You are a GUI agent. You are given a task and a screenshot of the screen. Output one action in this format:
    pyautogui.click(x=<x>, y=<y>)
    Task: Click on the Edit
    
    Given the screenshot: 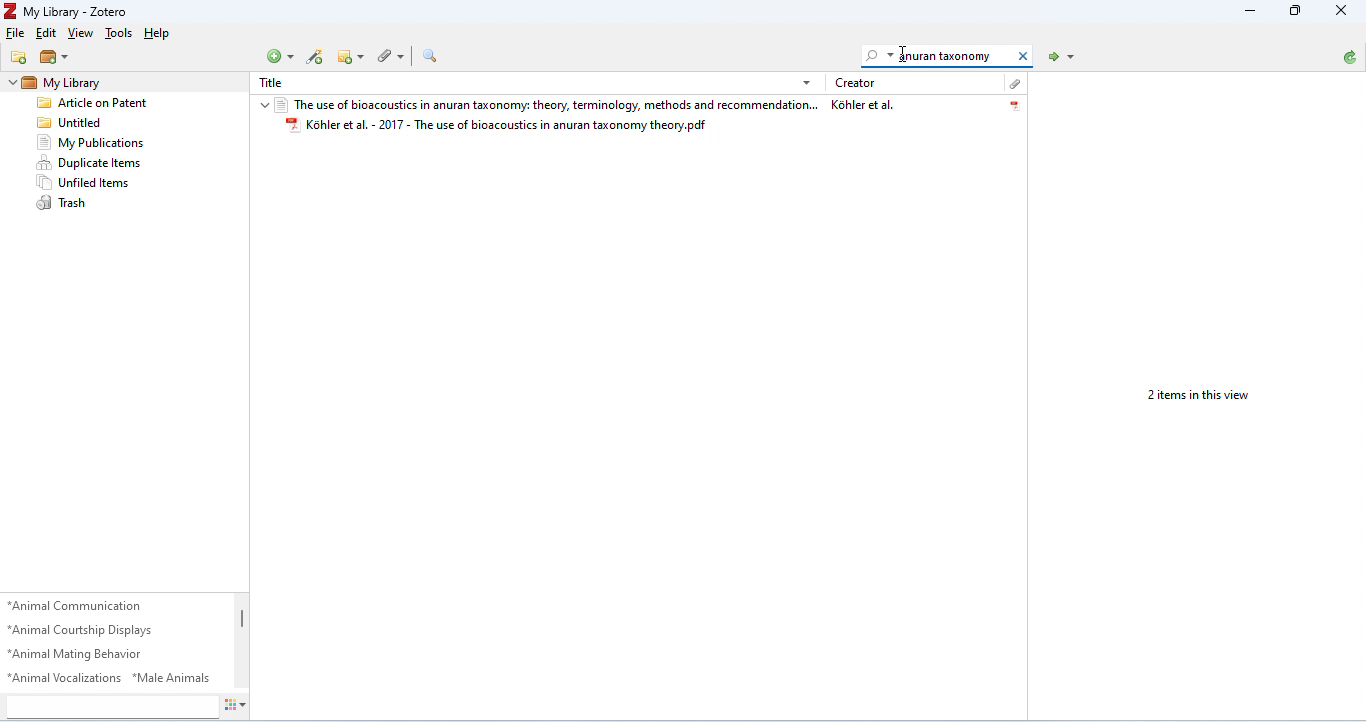 What is the action you would take?
    pyautogui.click(x=46, y=34)
    